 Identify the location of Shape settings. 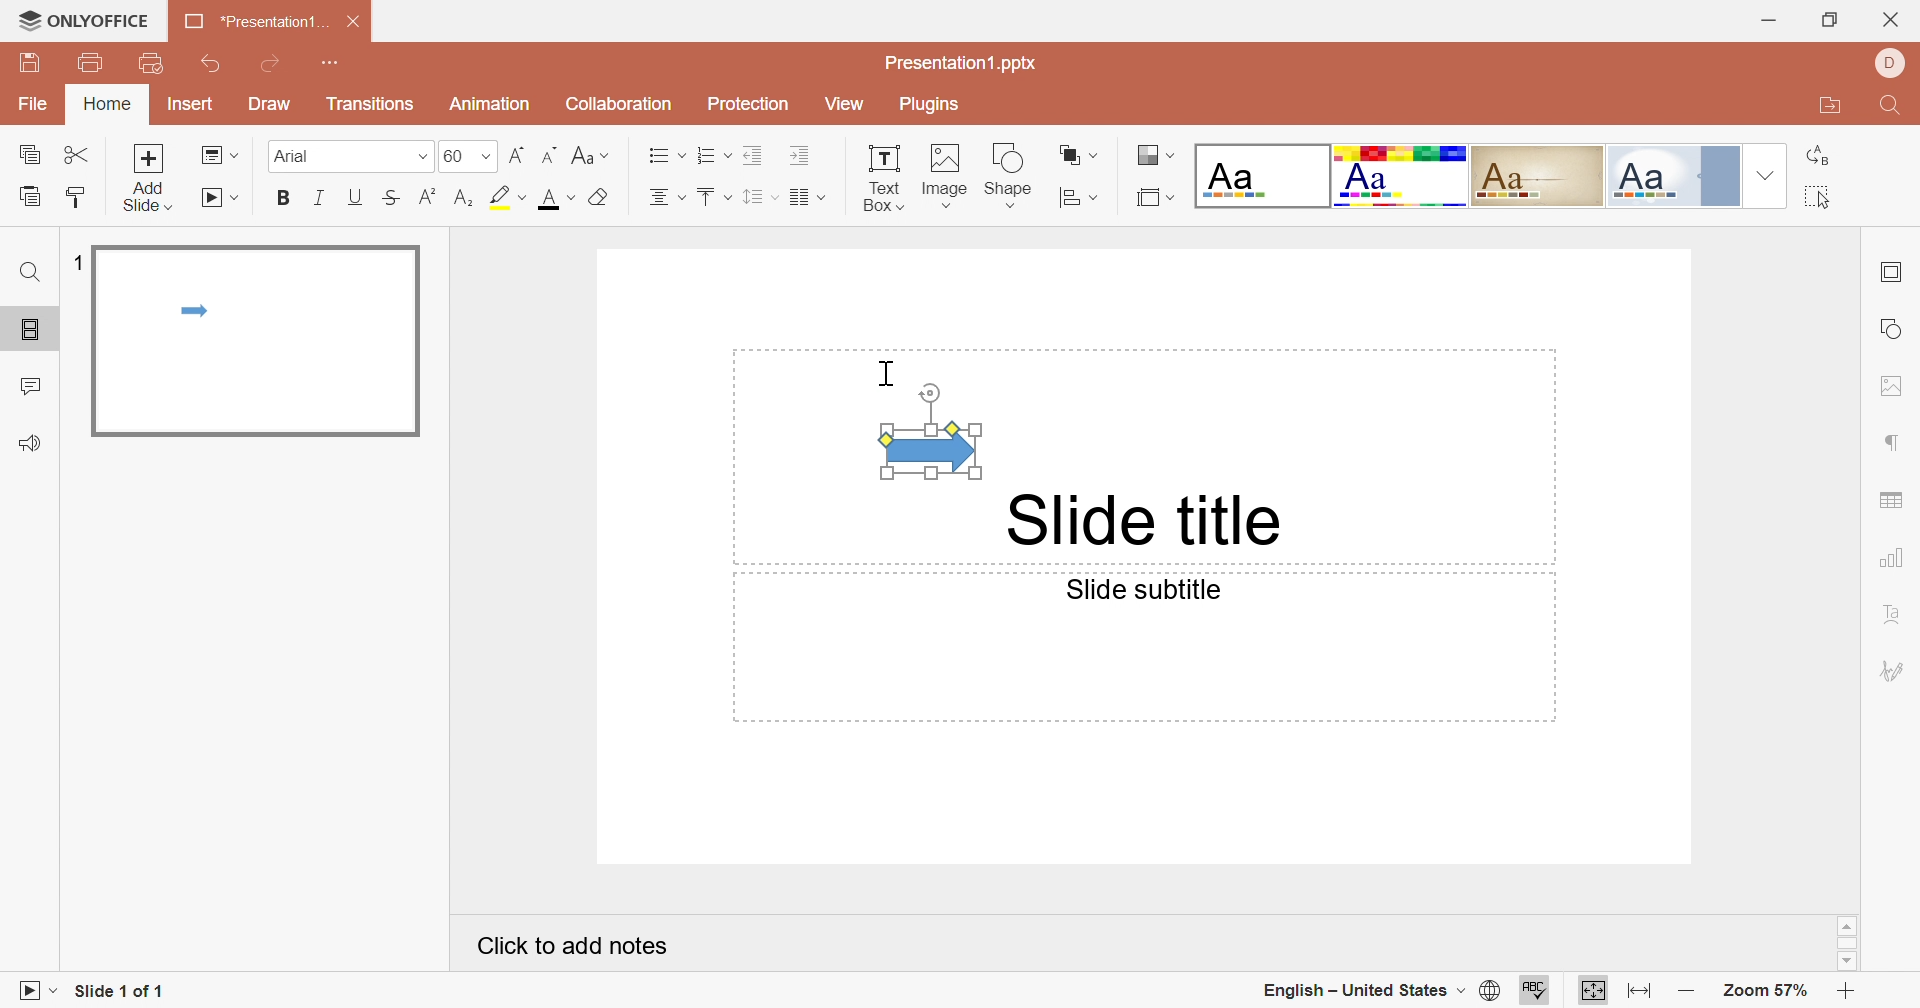
(1896, 328).